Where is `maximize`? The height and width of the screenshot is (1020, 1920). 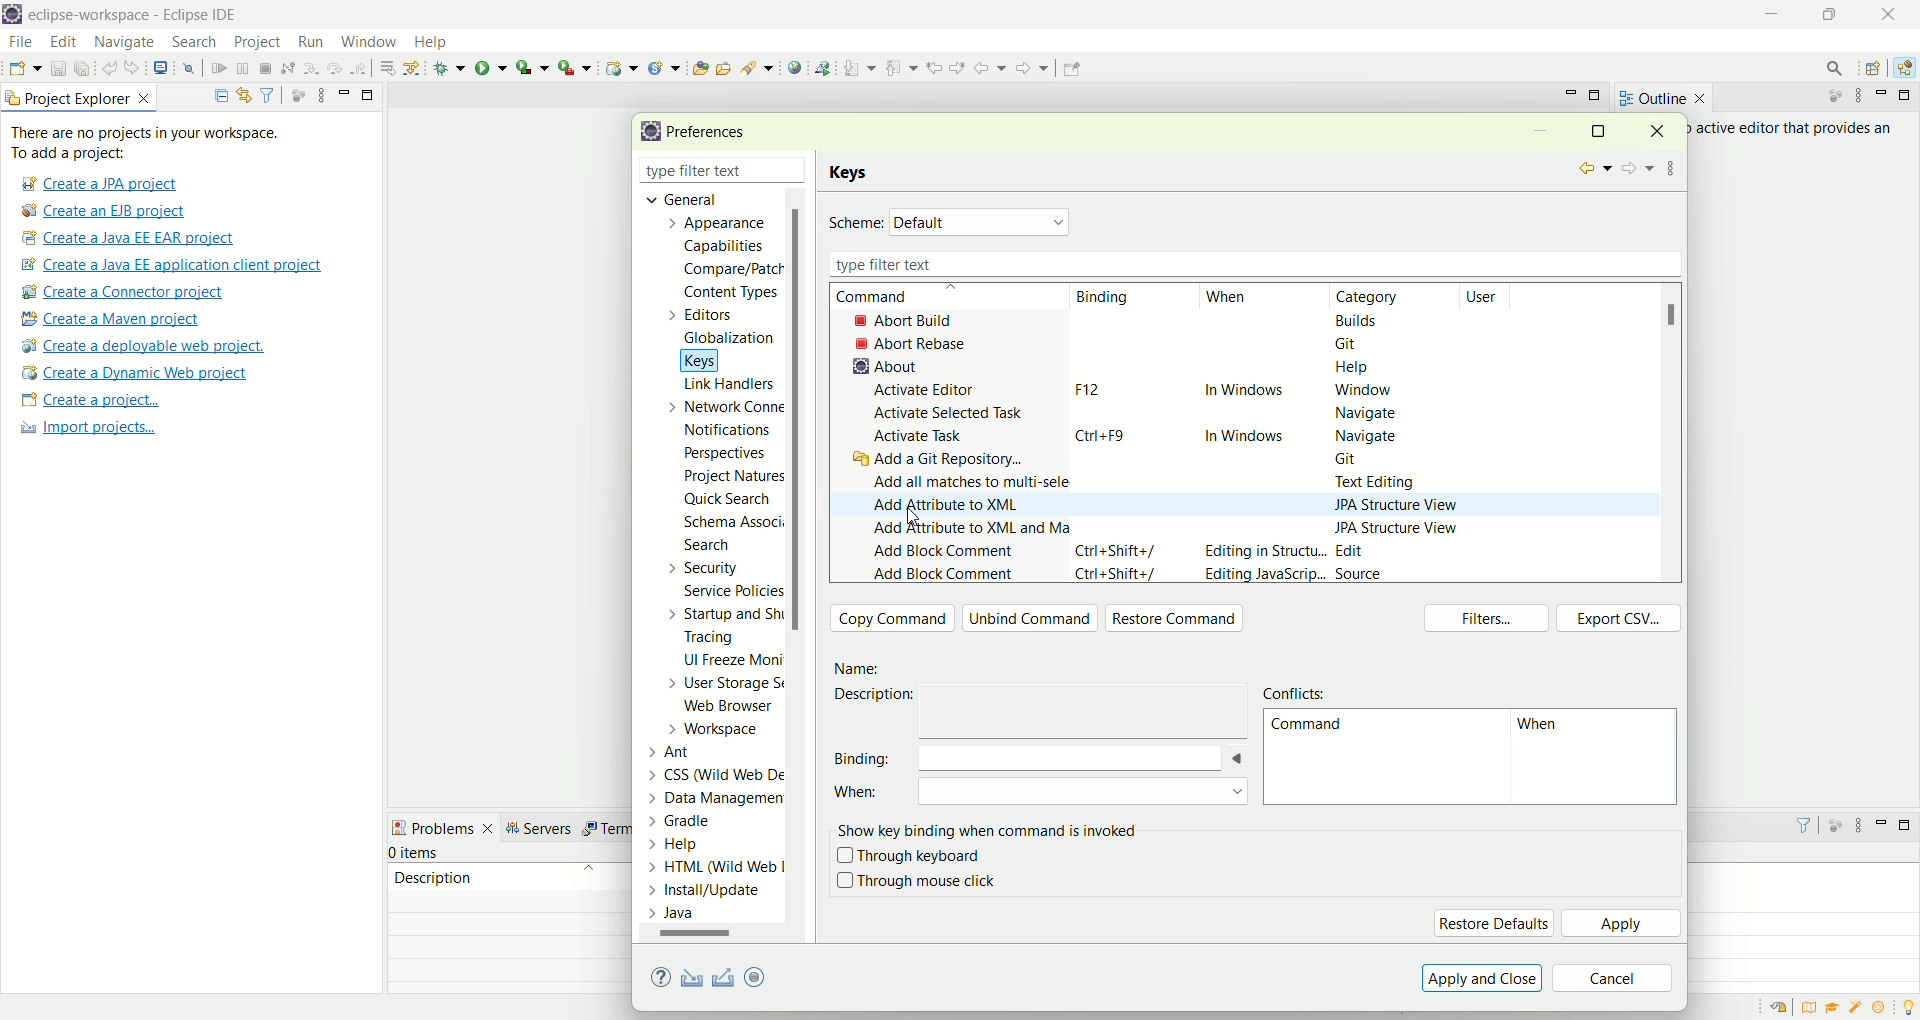
maximize is located at coordinates (1597, 97).